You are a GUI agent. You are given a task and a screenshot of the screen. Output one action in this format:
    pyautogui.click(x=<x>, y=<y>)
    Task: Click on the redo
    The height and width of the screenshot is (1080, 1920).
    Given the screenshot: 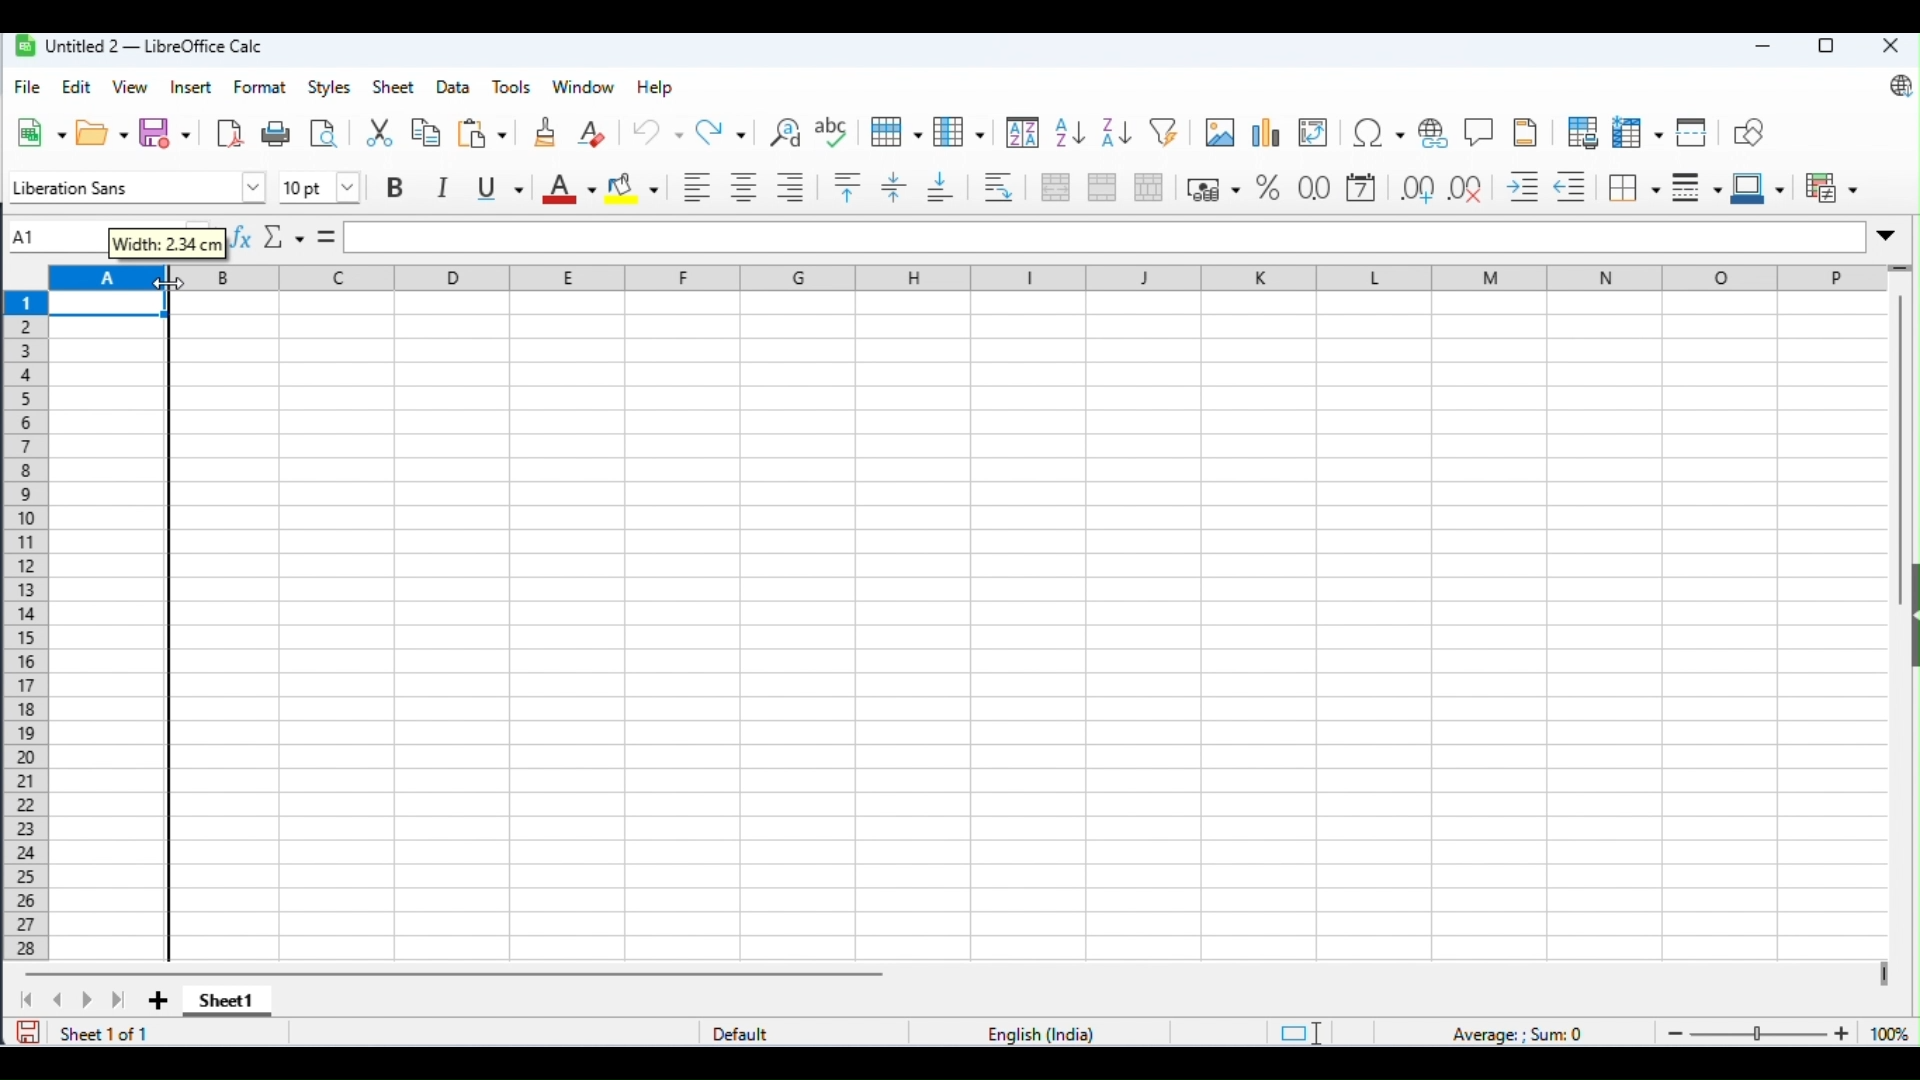 What is the action you would take?
    pyautogui.click(x=724, y=131)
    